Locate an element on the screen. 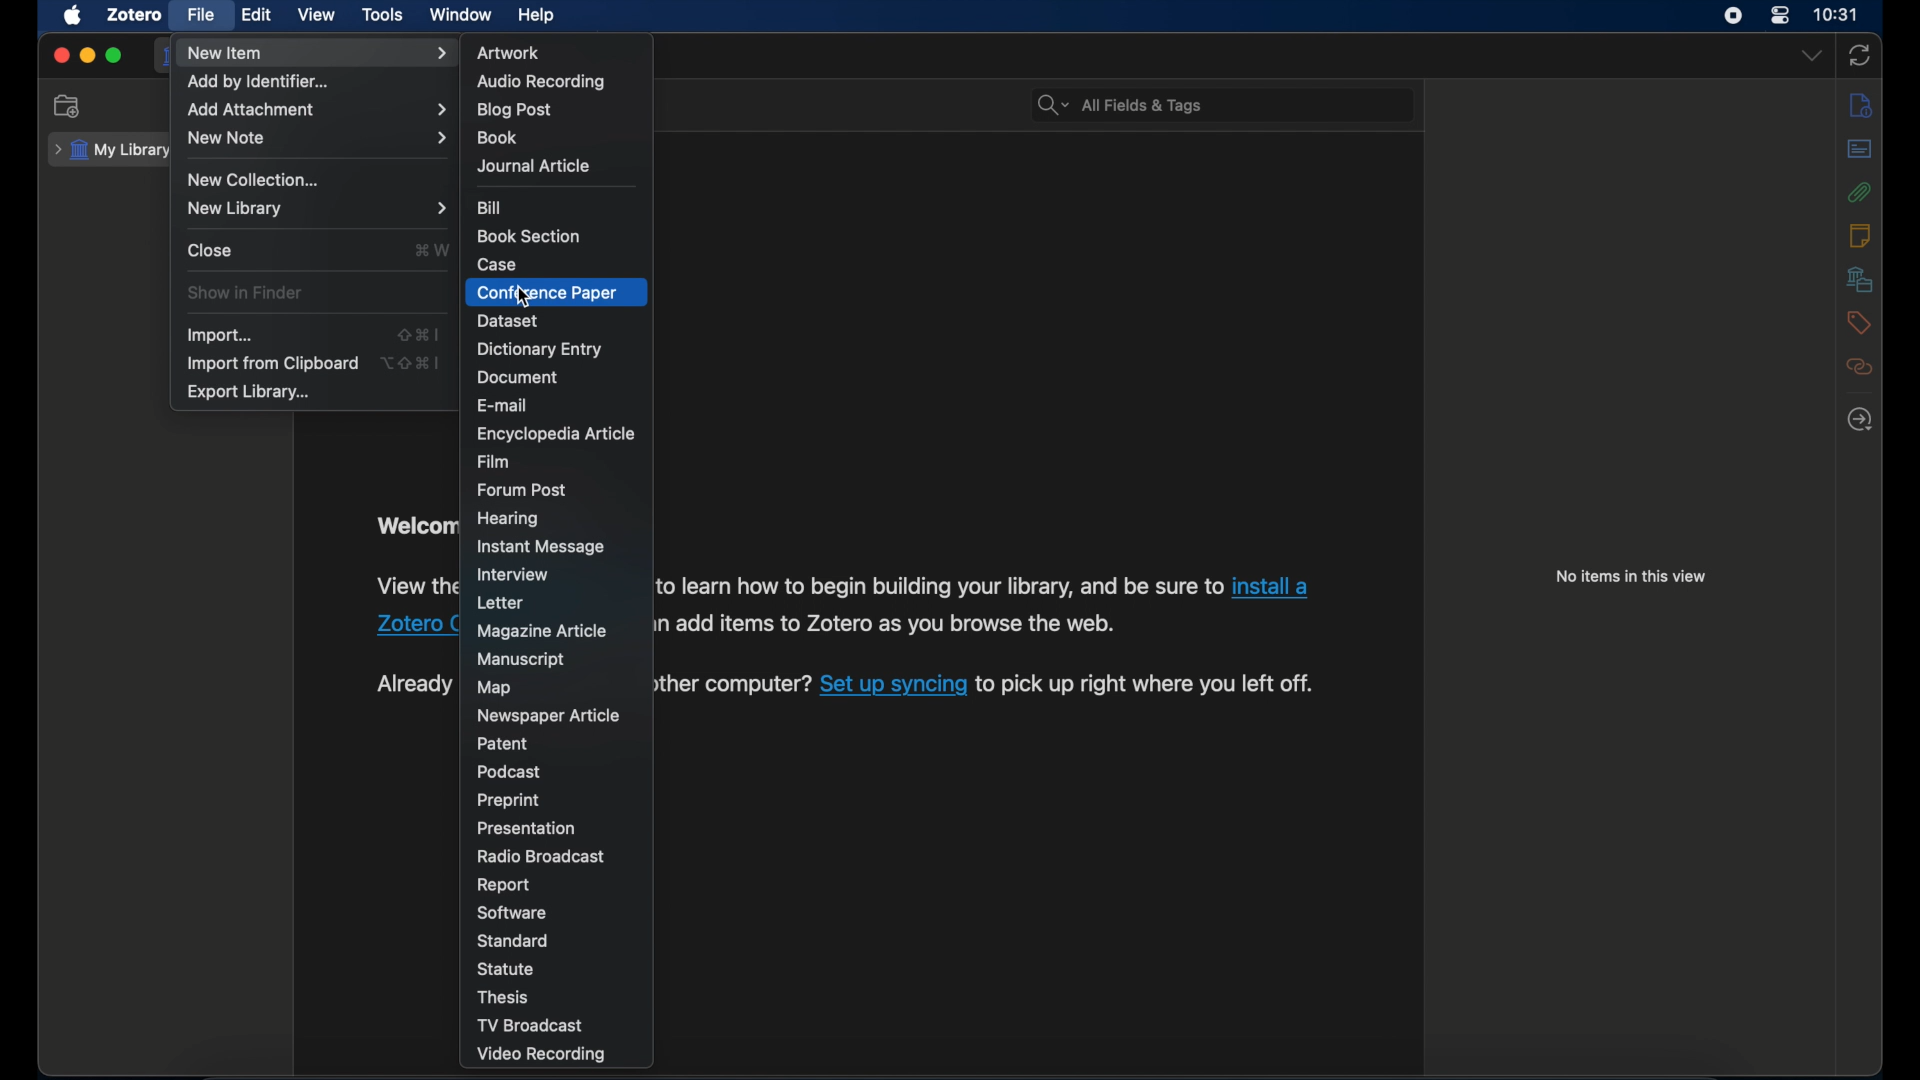  info is located at coordinates (1861, 104).